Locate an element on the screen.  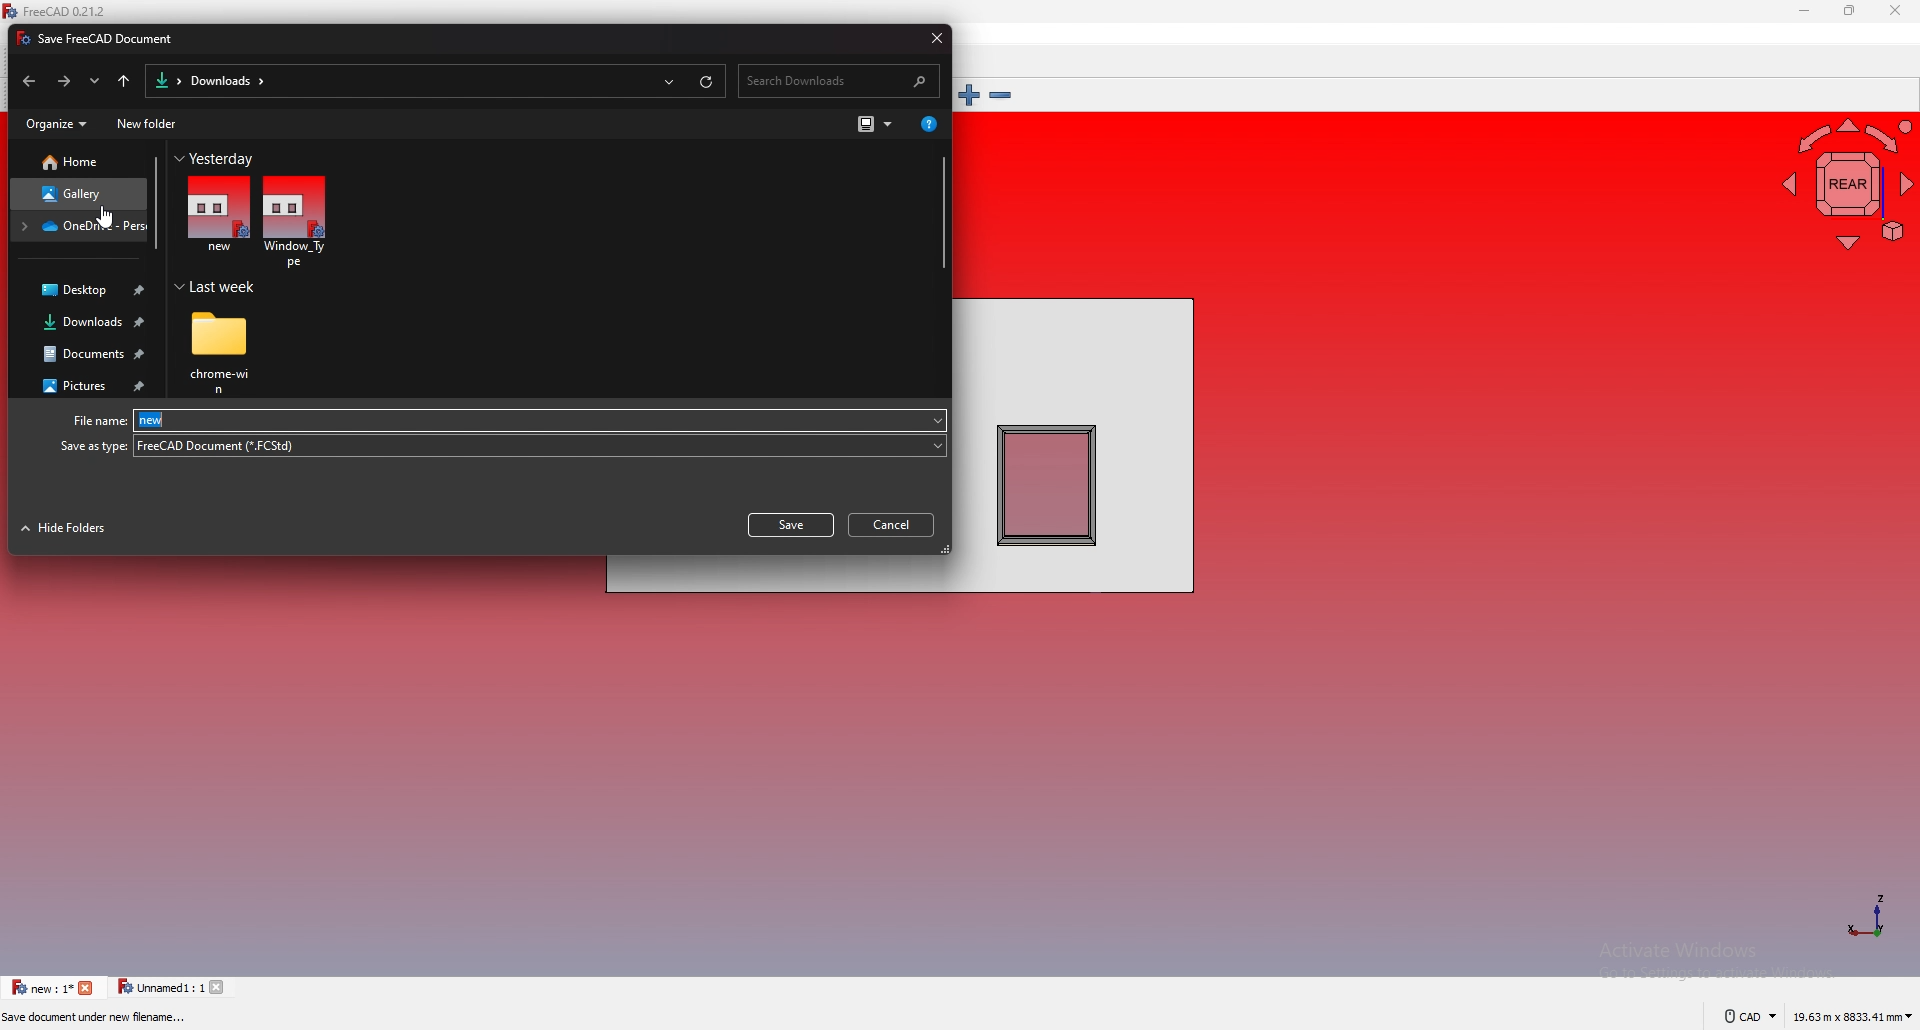
cancel is located at coordinates (892, 526).